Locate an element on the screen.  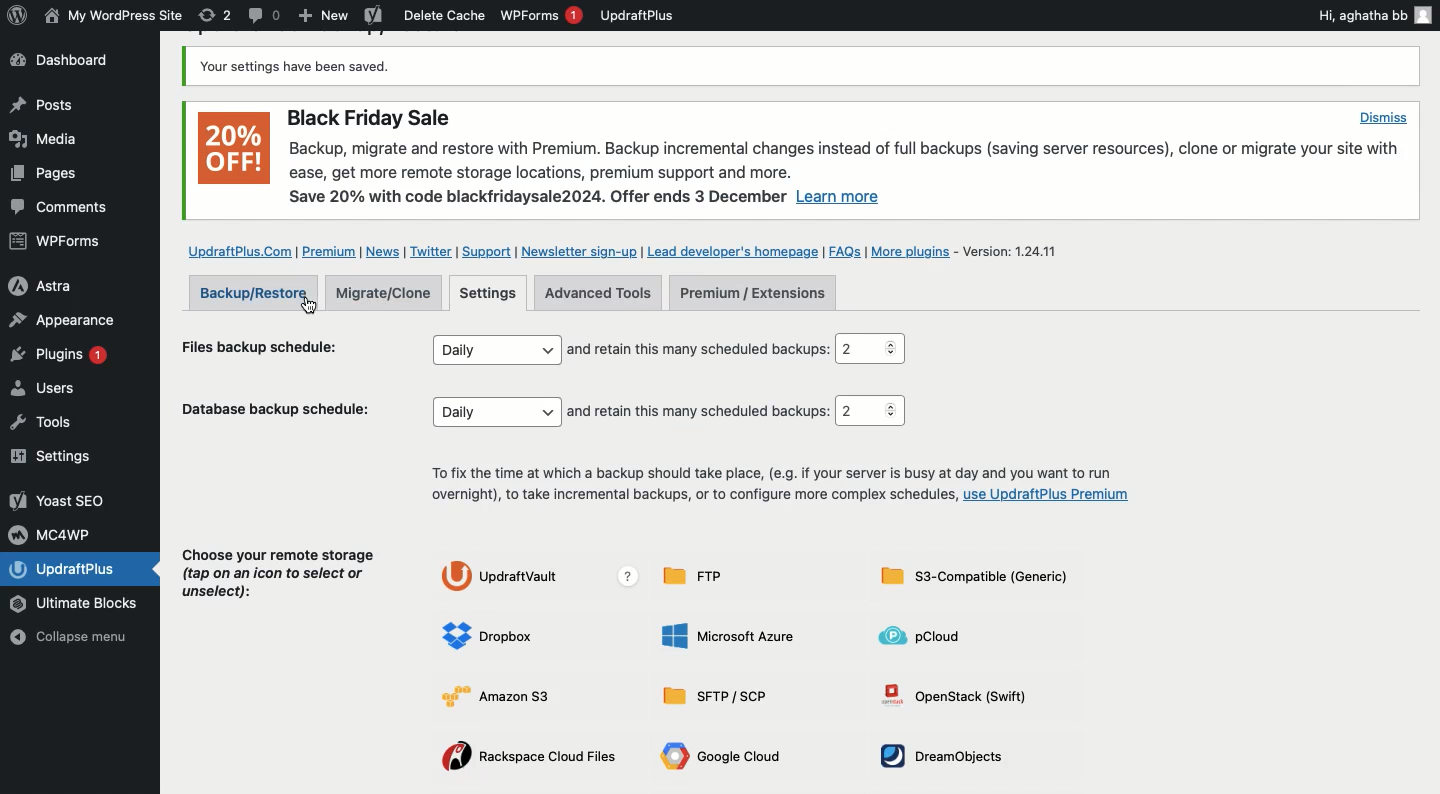
and retain this many scheduled backups is located at coordinates (698, 350).